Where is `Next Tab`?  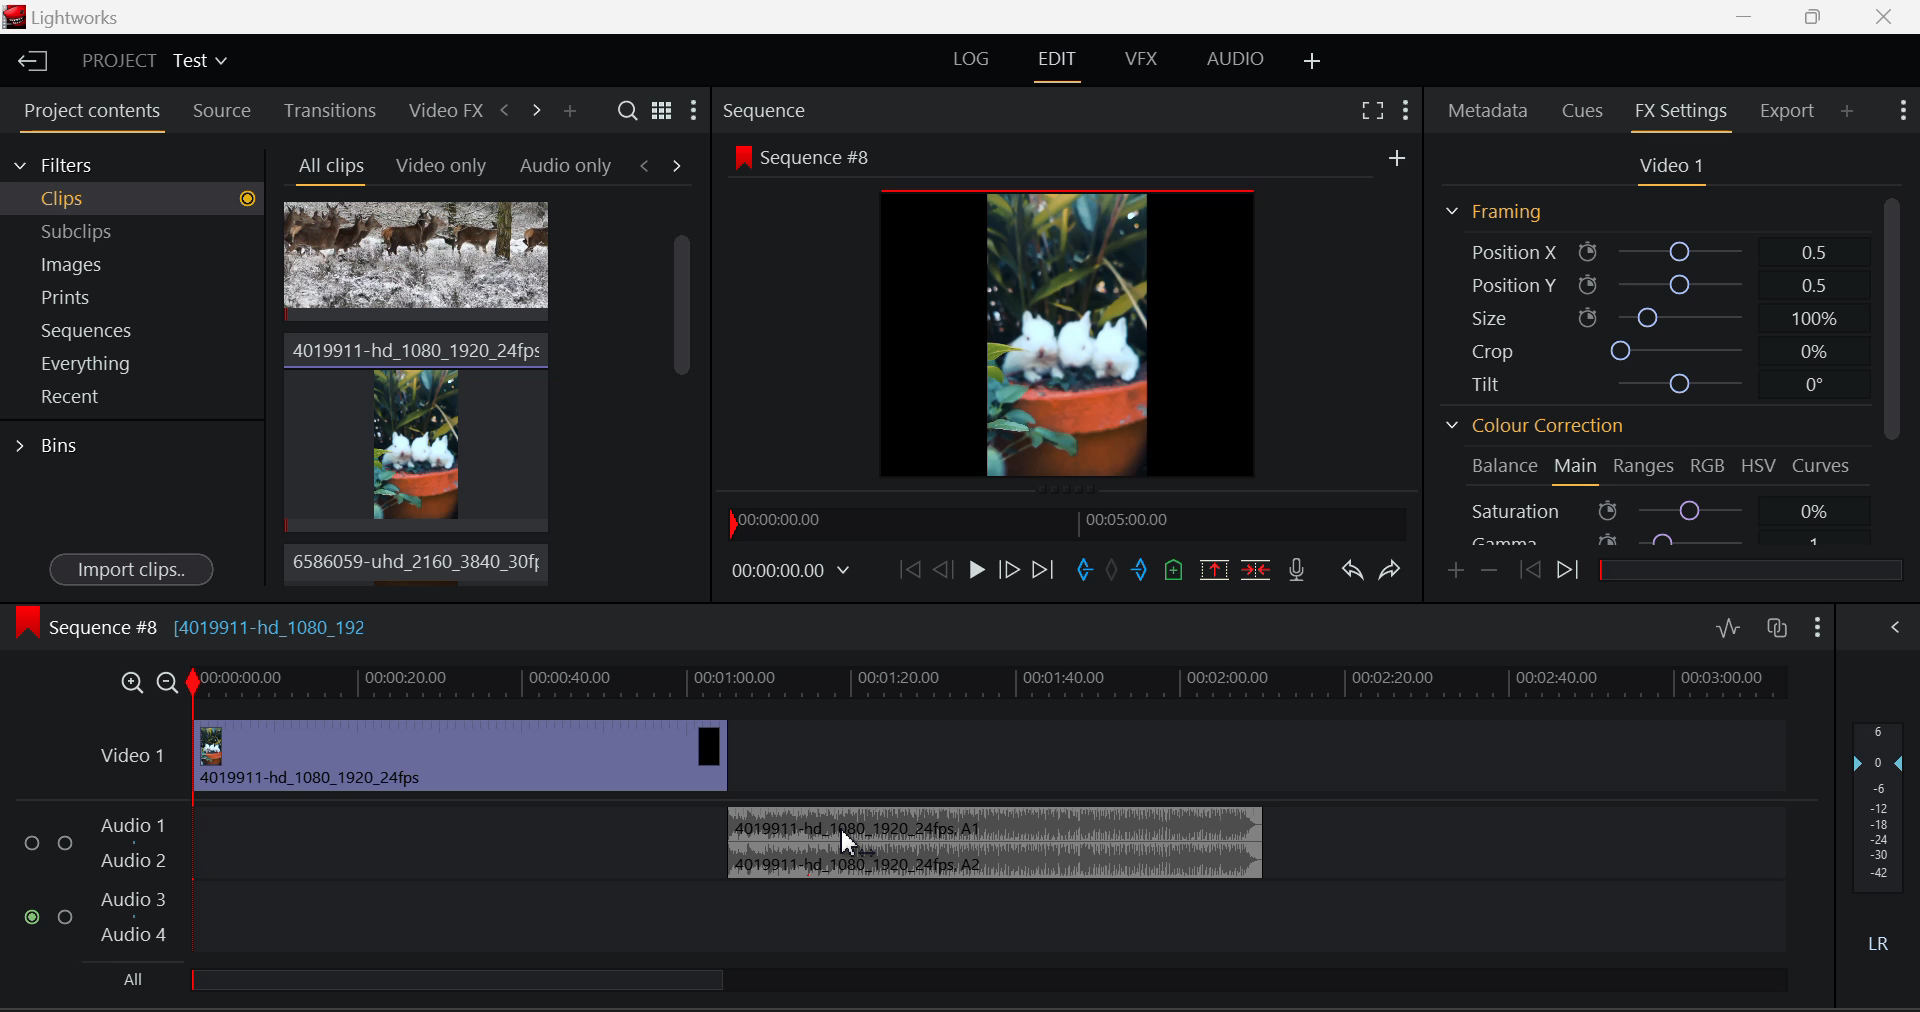
Next Tab is located at coordinates (677, 165).